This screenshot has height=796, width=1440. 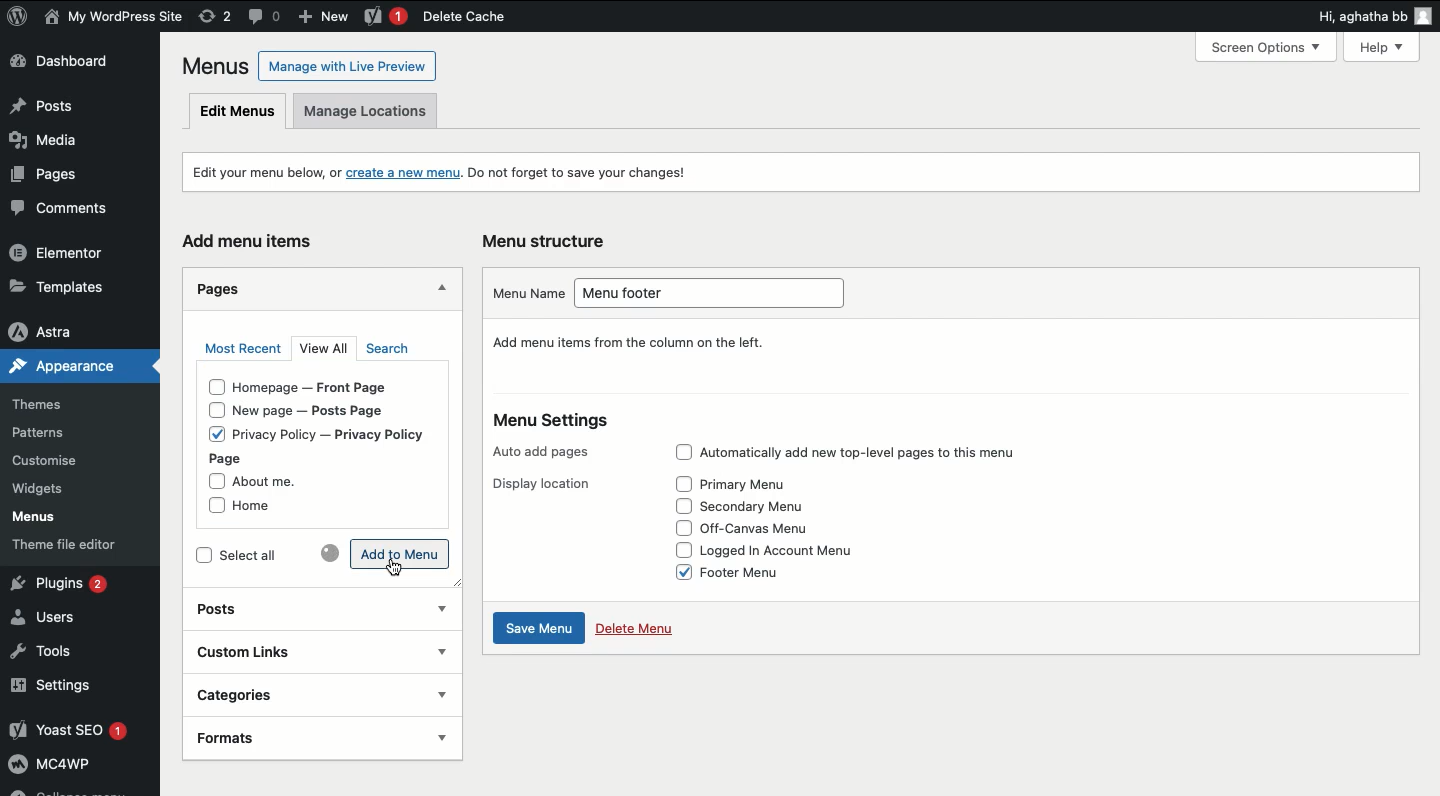 What do you see at coordinates (54, 145) in the screenshot?
I see `Media` at bounding box center [54, 145].